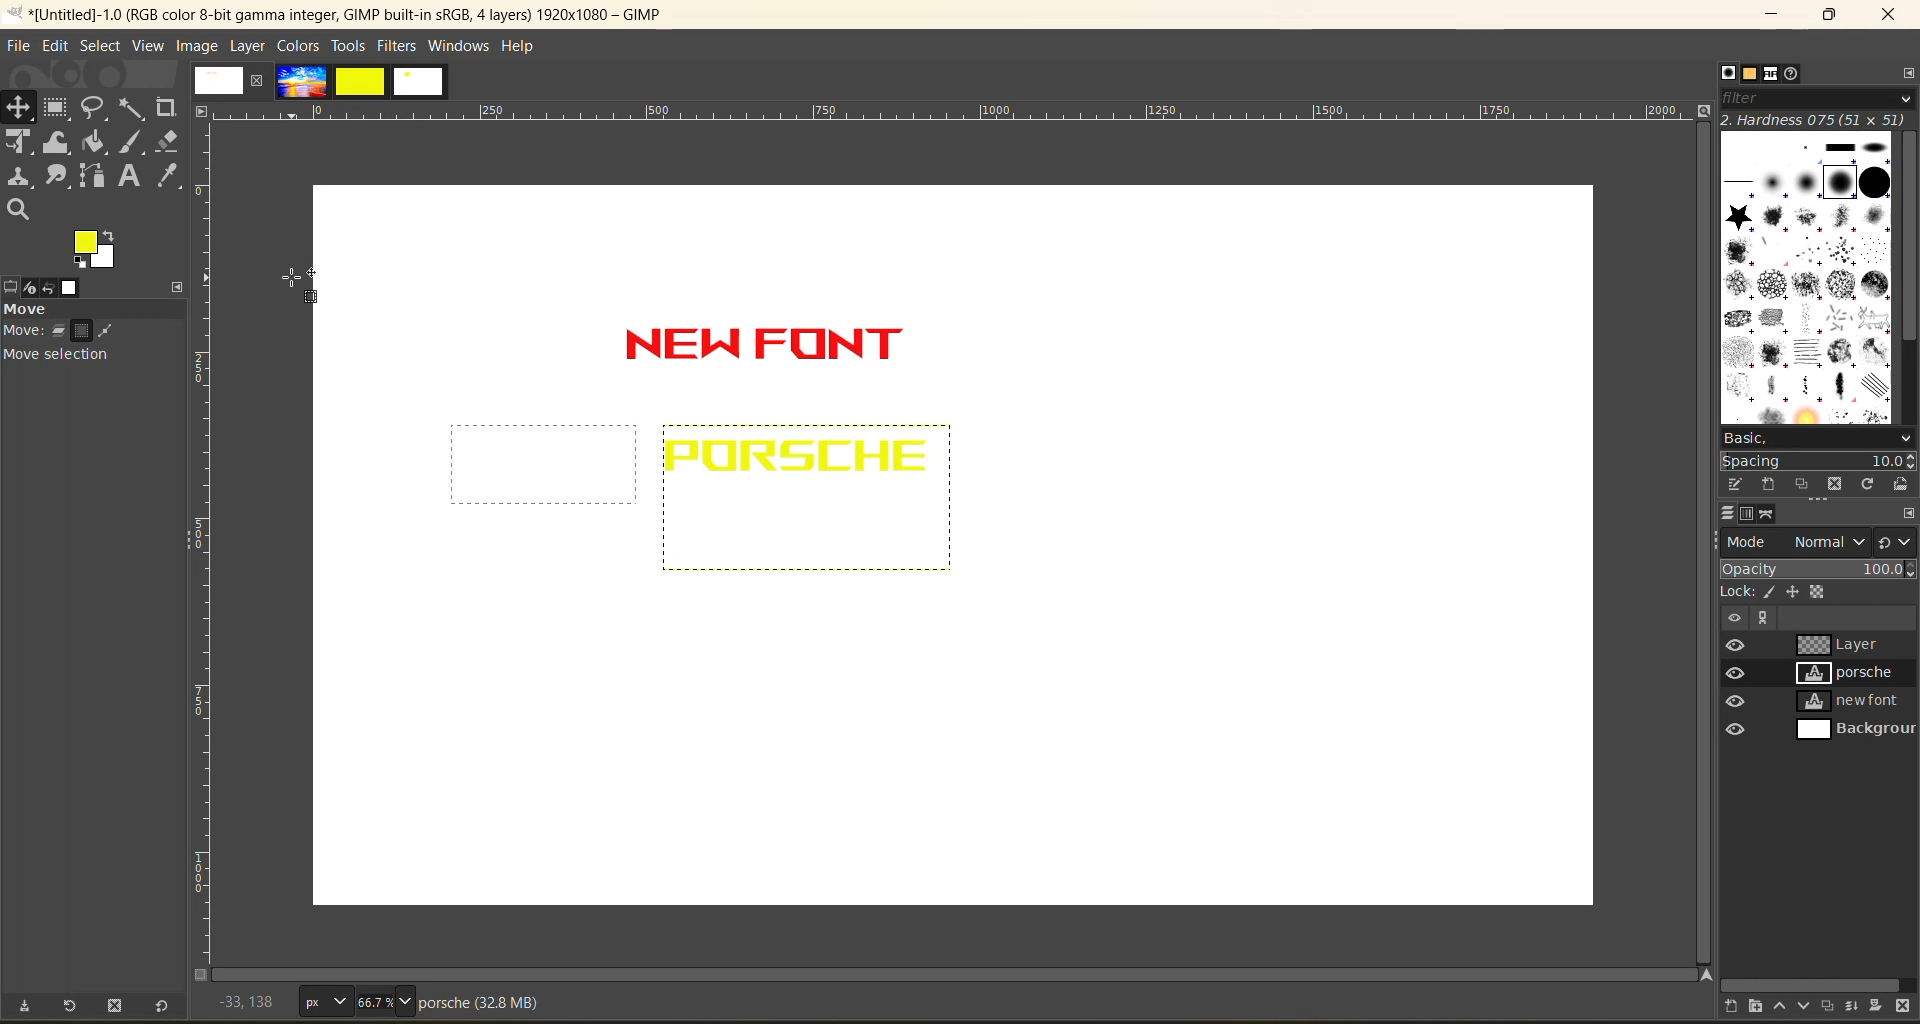 The width and height of the screenshot is (1920, 1024). What do you see at coordinates (12, 287) in the screenshot?
I see `tool options` at bounding box center [12, 287].